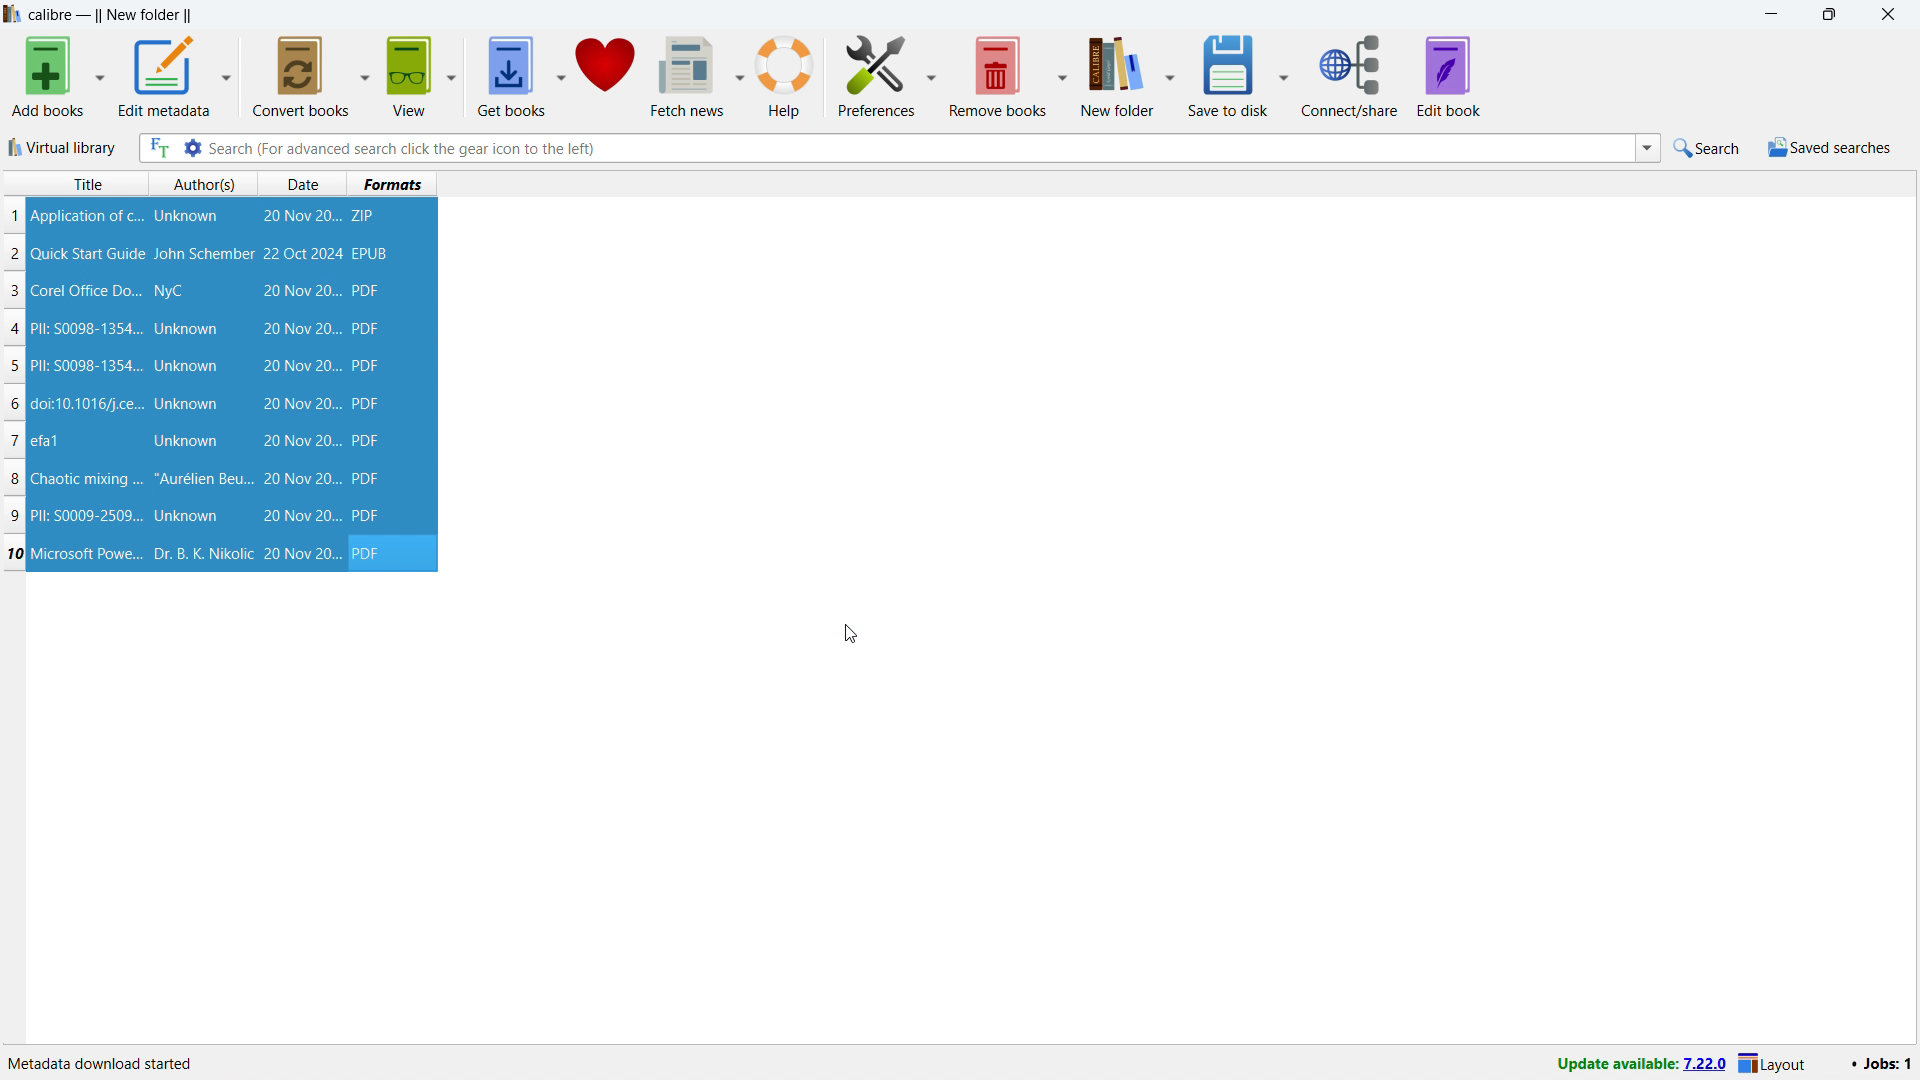 The image size is (1920, 1080). What do you see at coordinates (300, 328) in the screenshot?
I see `20 Nov 20...` at bounding box center [300, 328].